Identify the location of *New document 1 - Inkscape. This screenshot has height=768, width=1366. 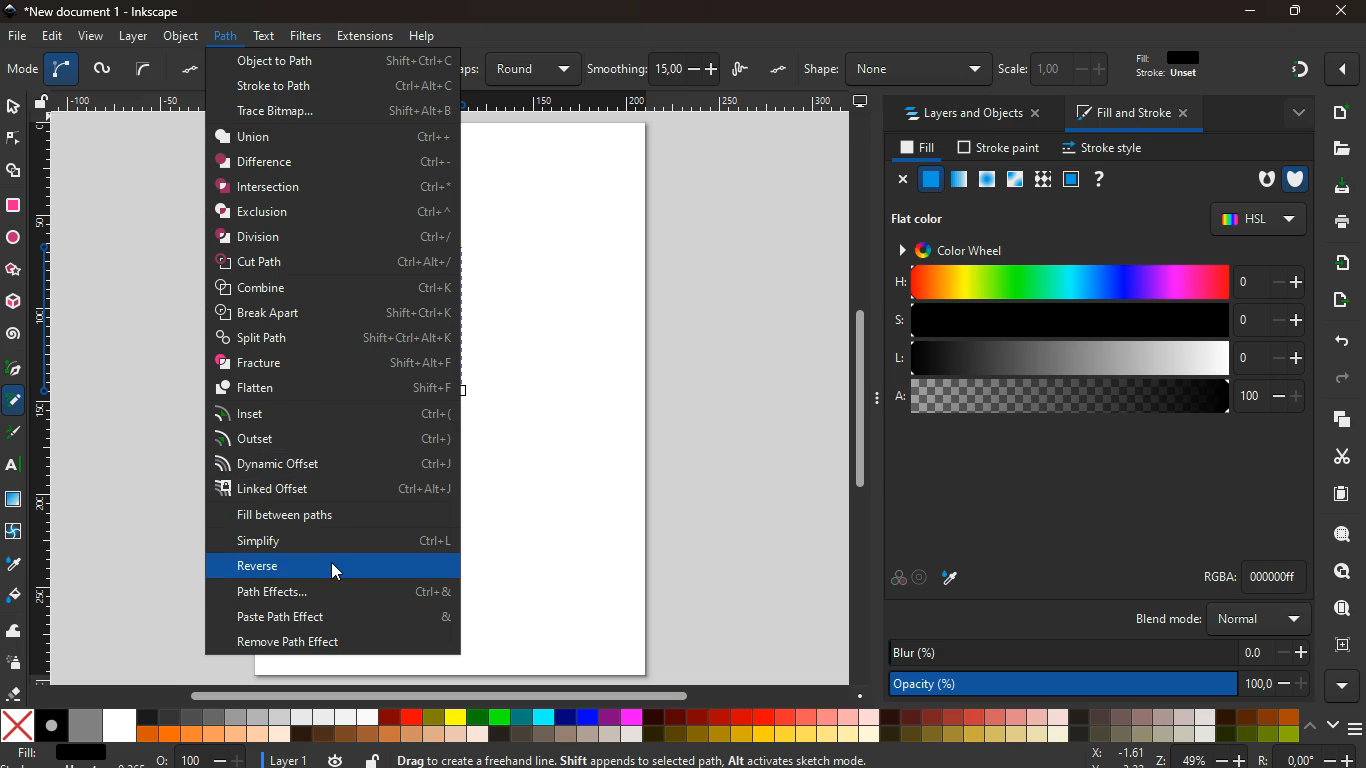
(90, 12).